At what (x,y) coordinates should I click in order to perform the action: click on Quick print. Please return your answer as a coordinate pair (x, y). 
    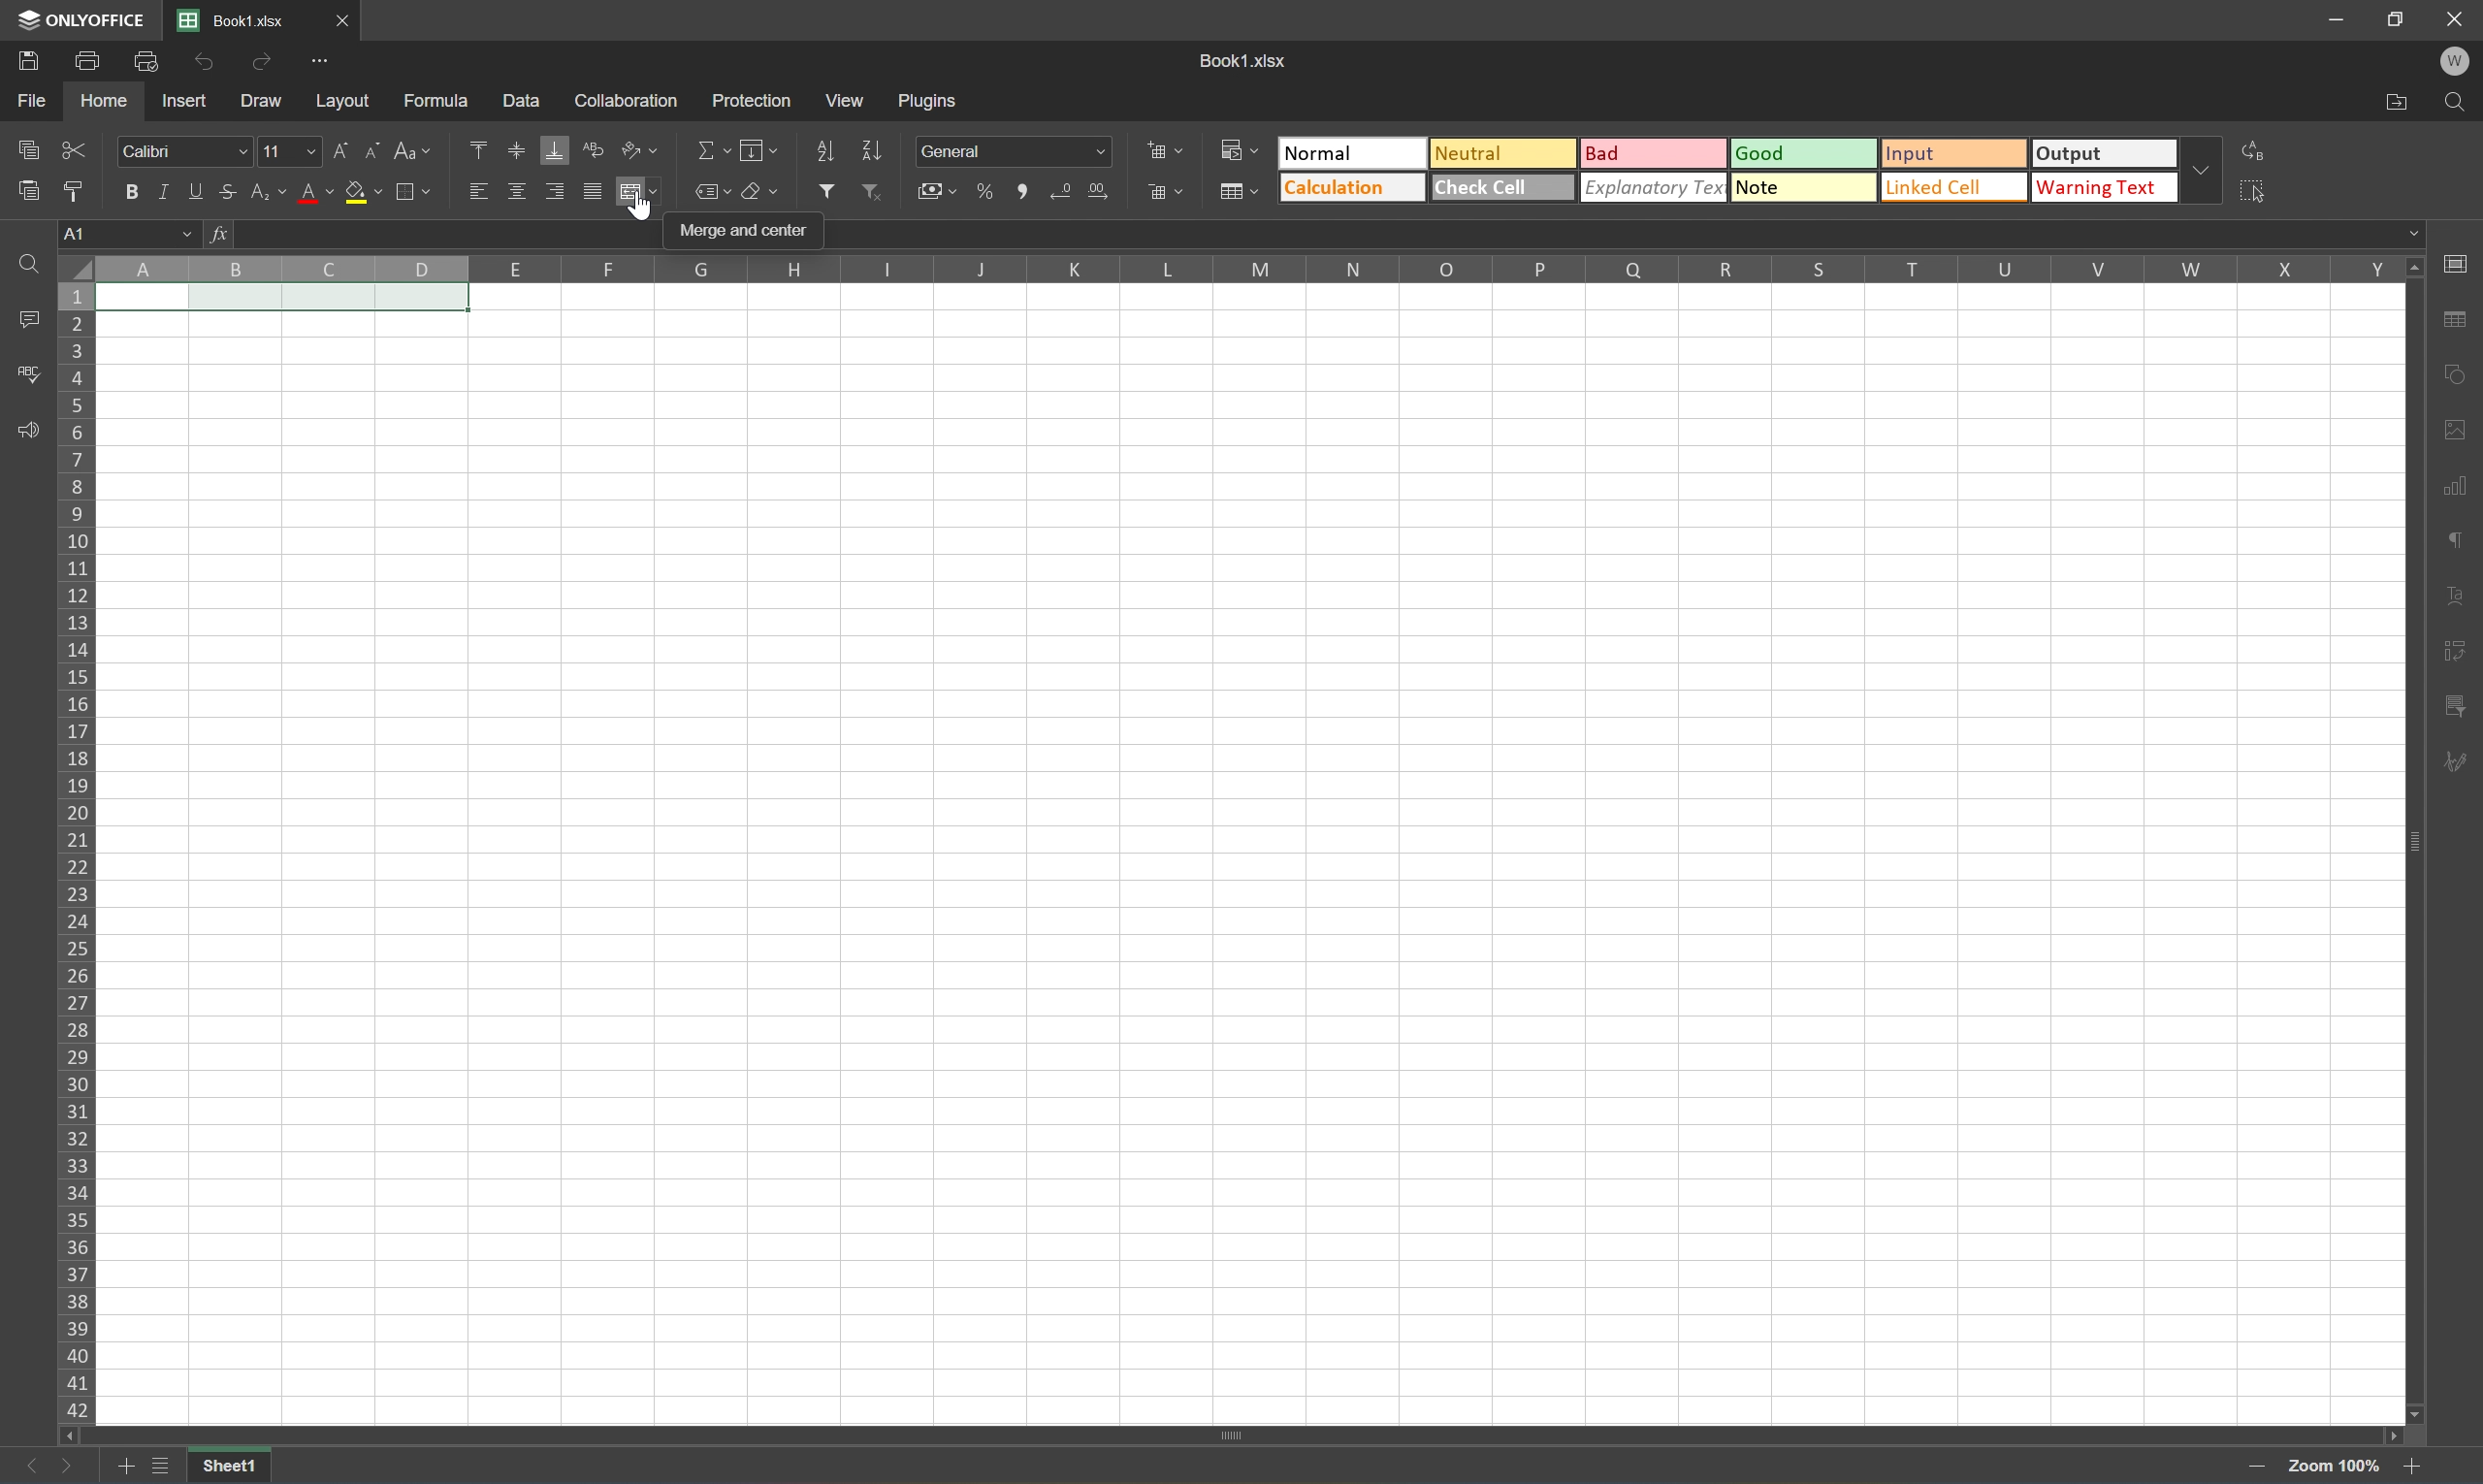
    Looking at the image, I should click on (153, 65).